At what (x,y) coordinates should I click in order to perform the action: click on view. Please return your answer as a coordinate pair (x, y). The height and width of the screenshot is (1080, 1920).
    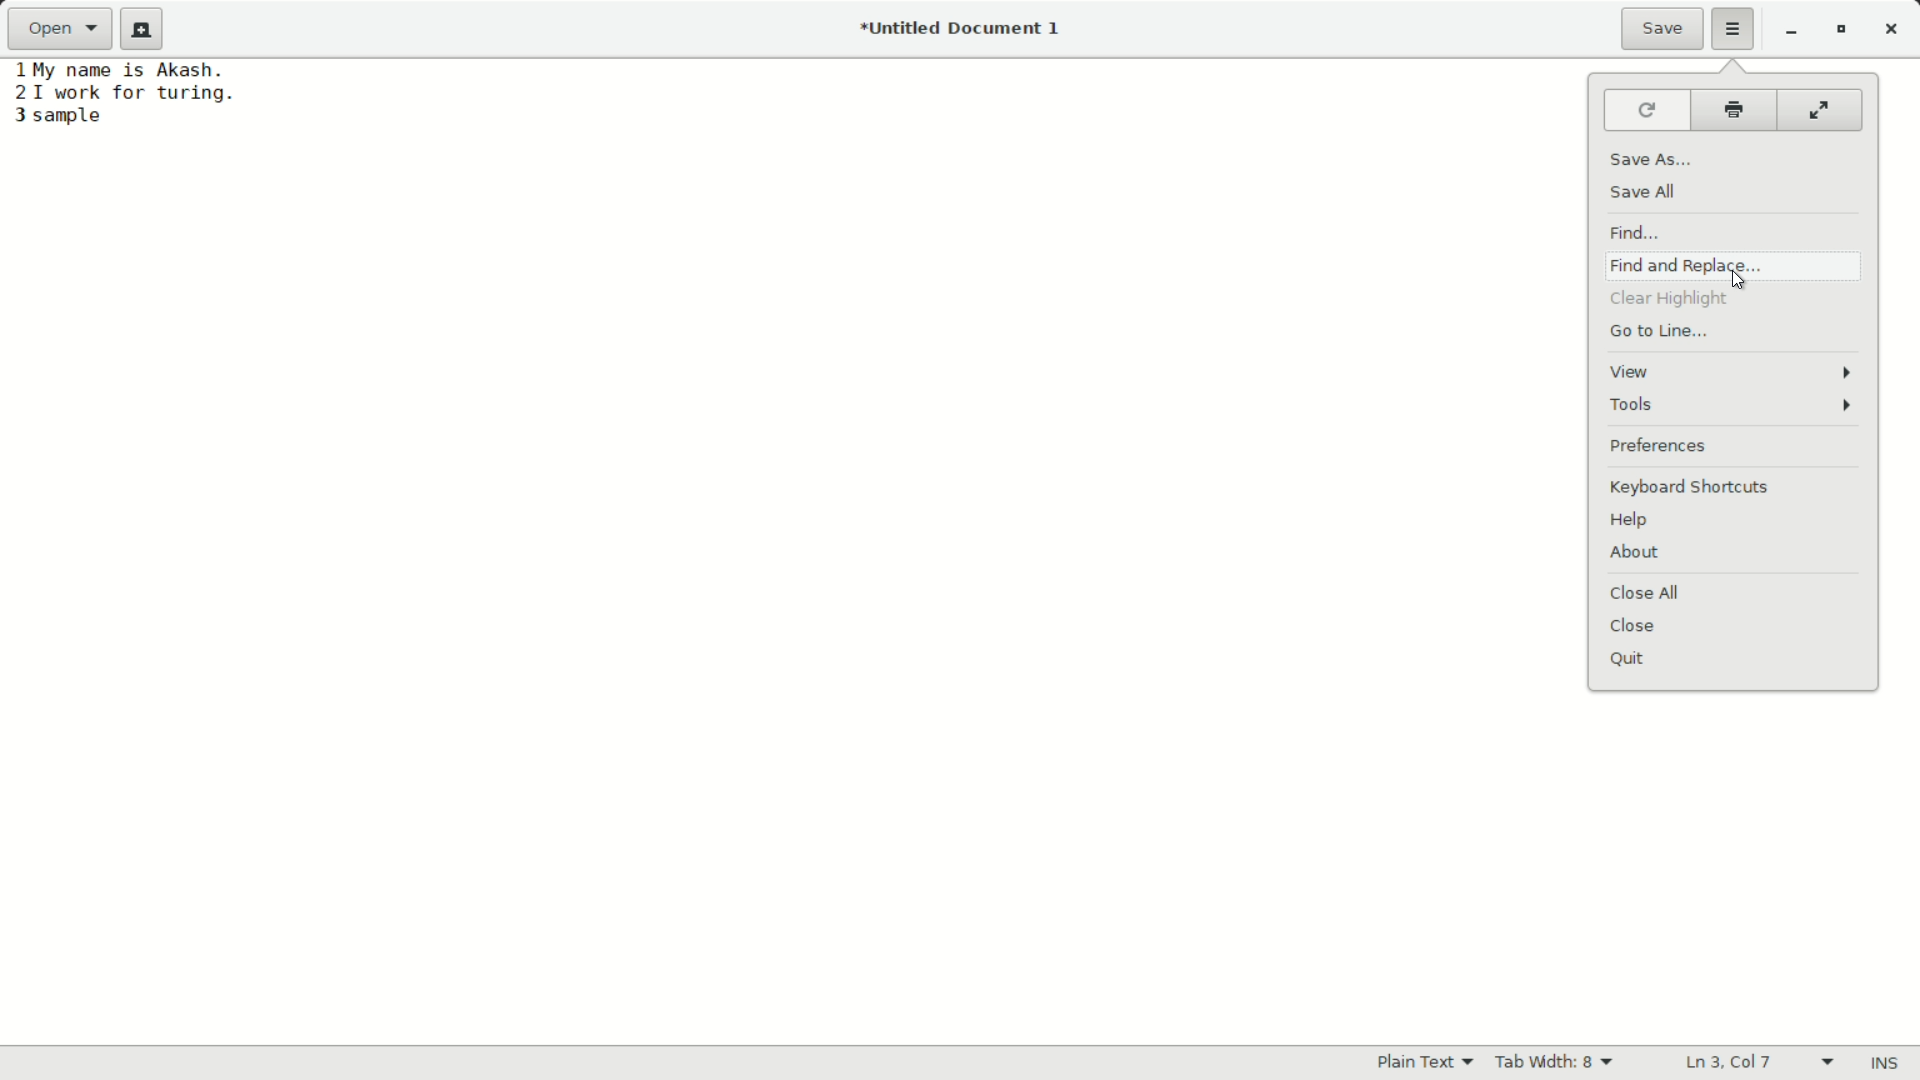
    Looking at the image, I should click on (1738, 373).